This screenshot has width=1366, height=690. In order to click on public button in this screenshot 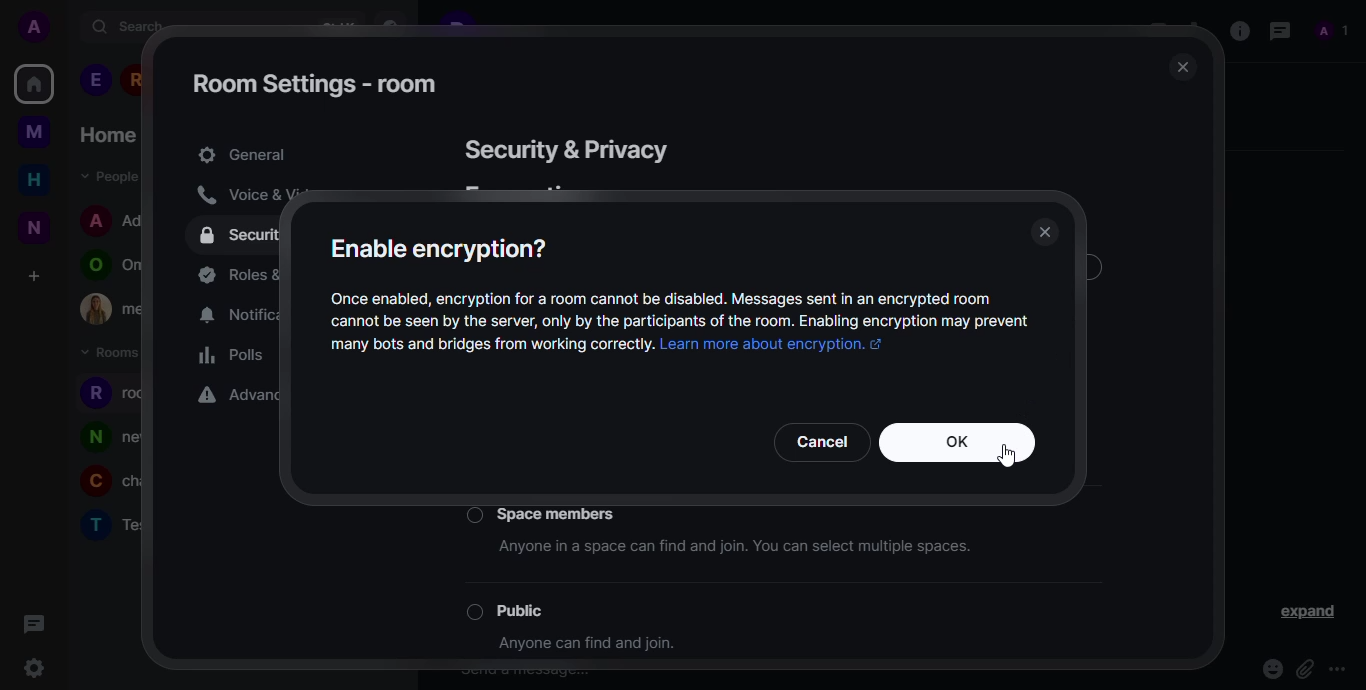, I will do `click(511, 612)`.